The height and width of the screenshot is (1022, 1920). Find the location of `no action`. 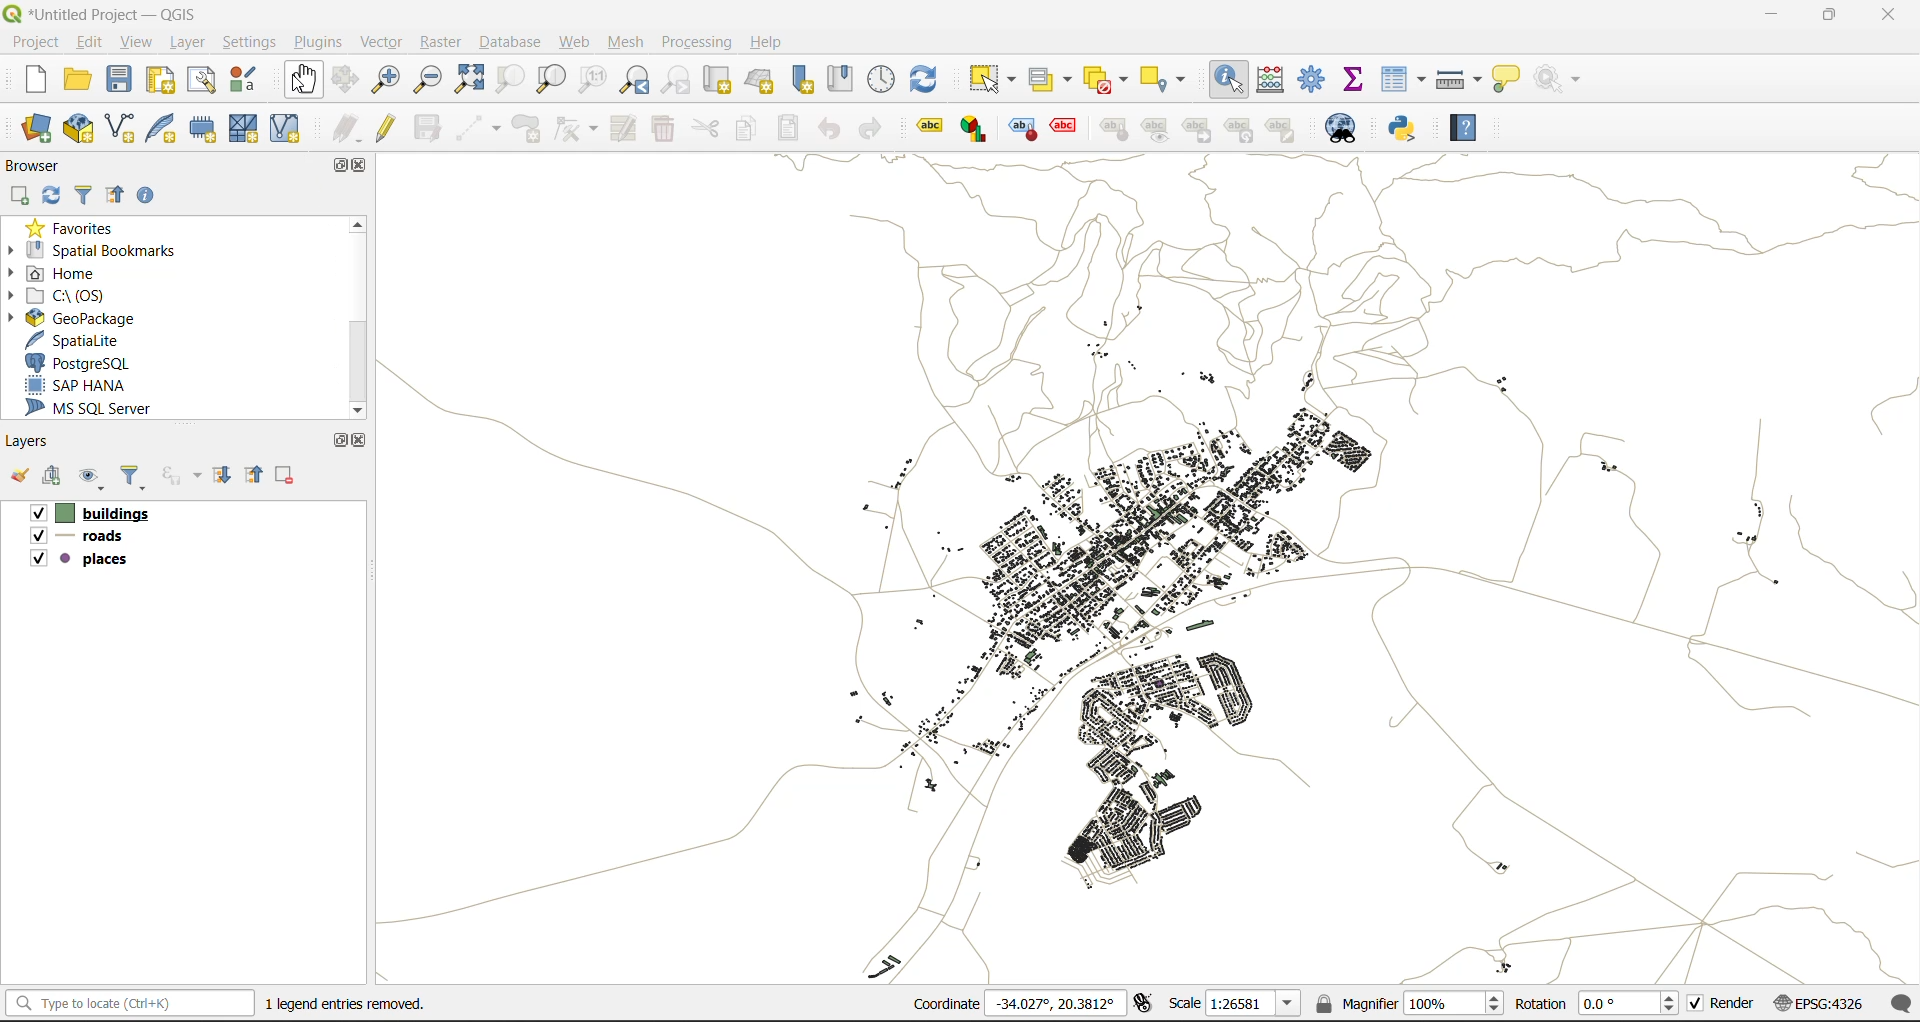

no action is located at coordinates (1555, 80).